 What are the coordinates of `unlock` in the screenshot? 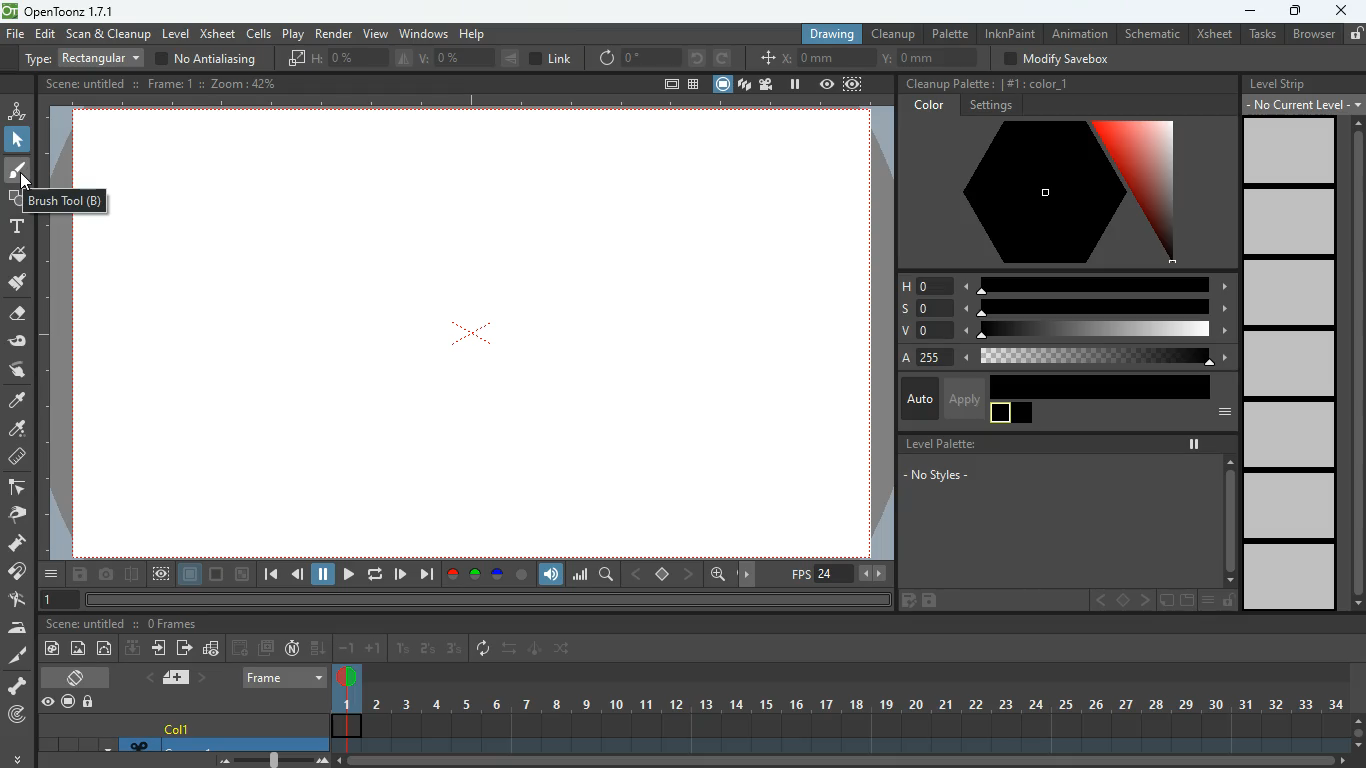 It's located at (90, 703).